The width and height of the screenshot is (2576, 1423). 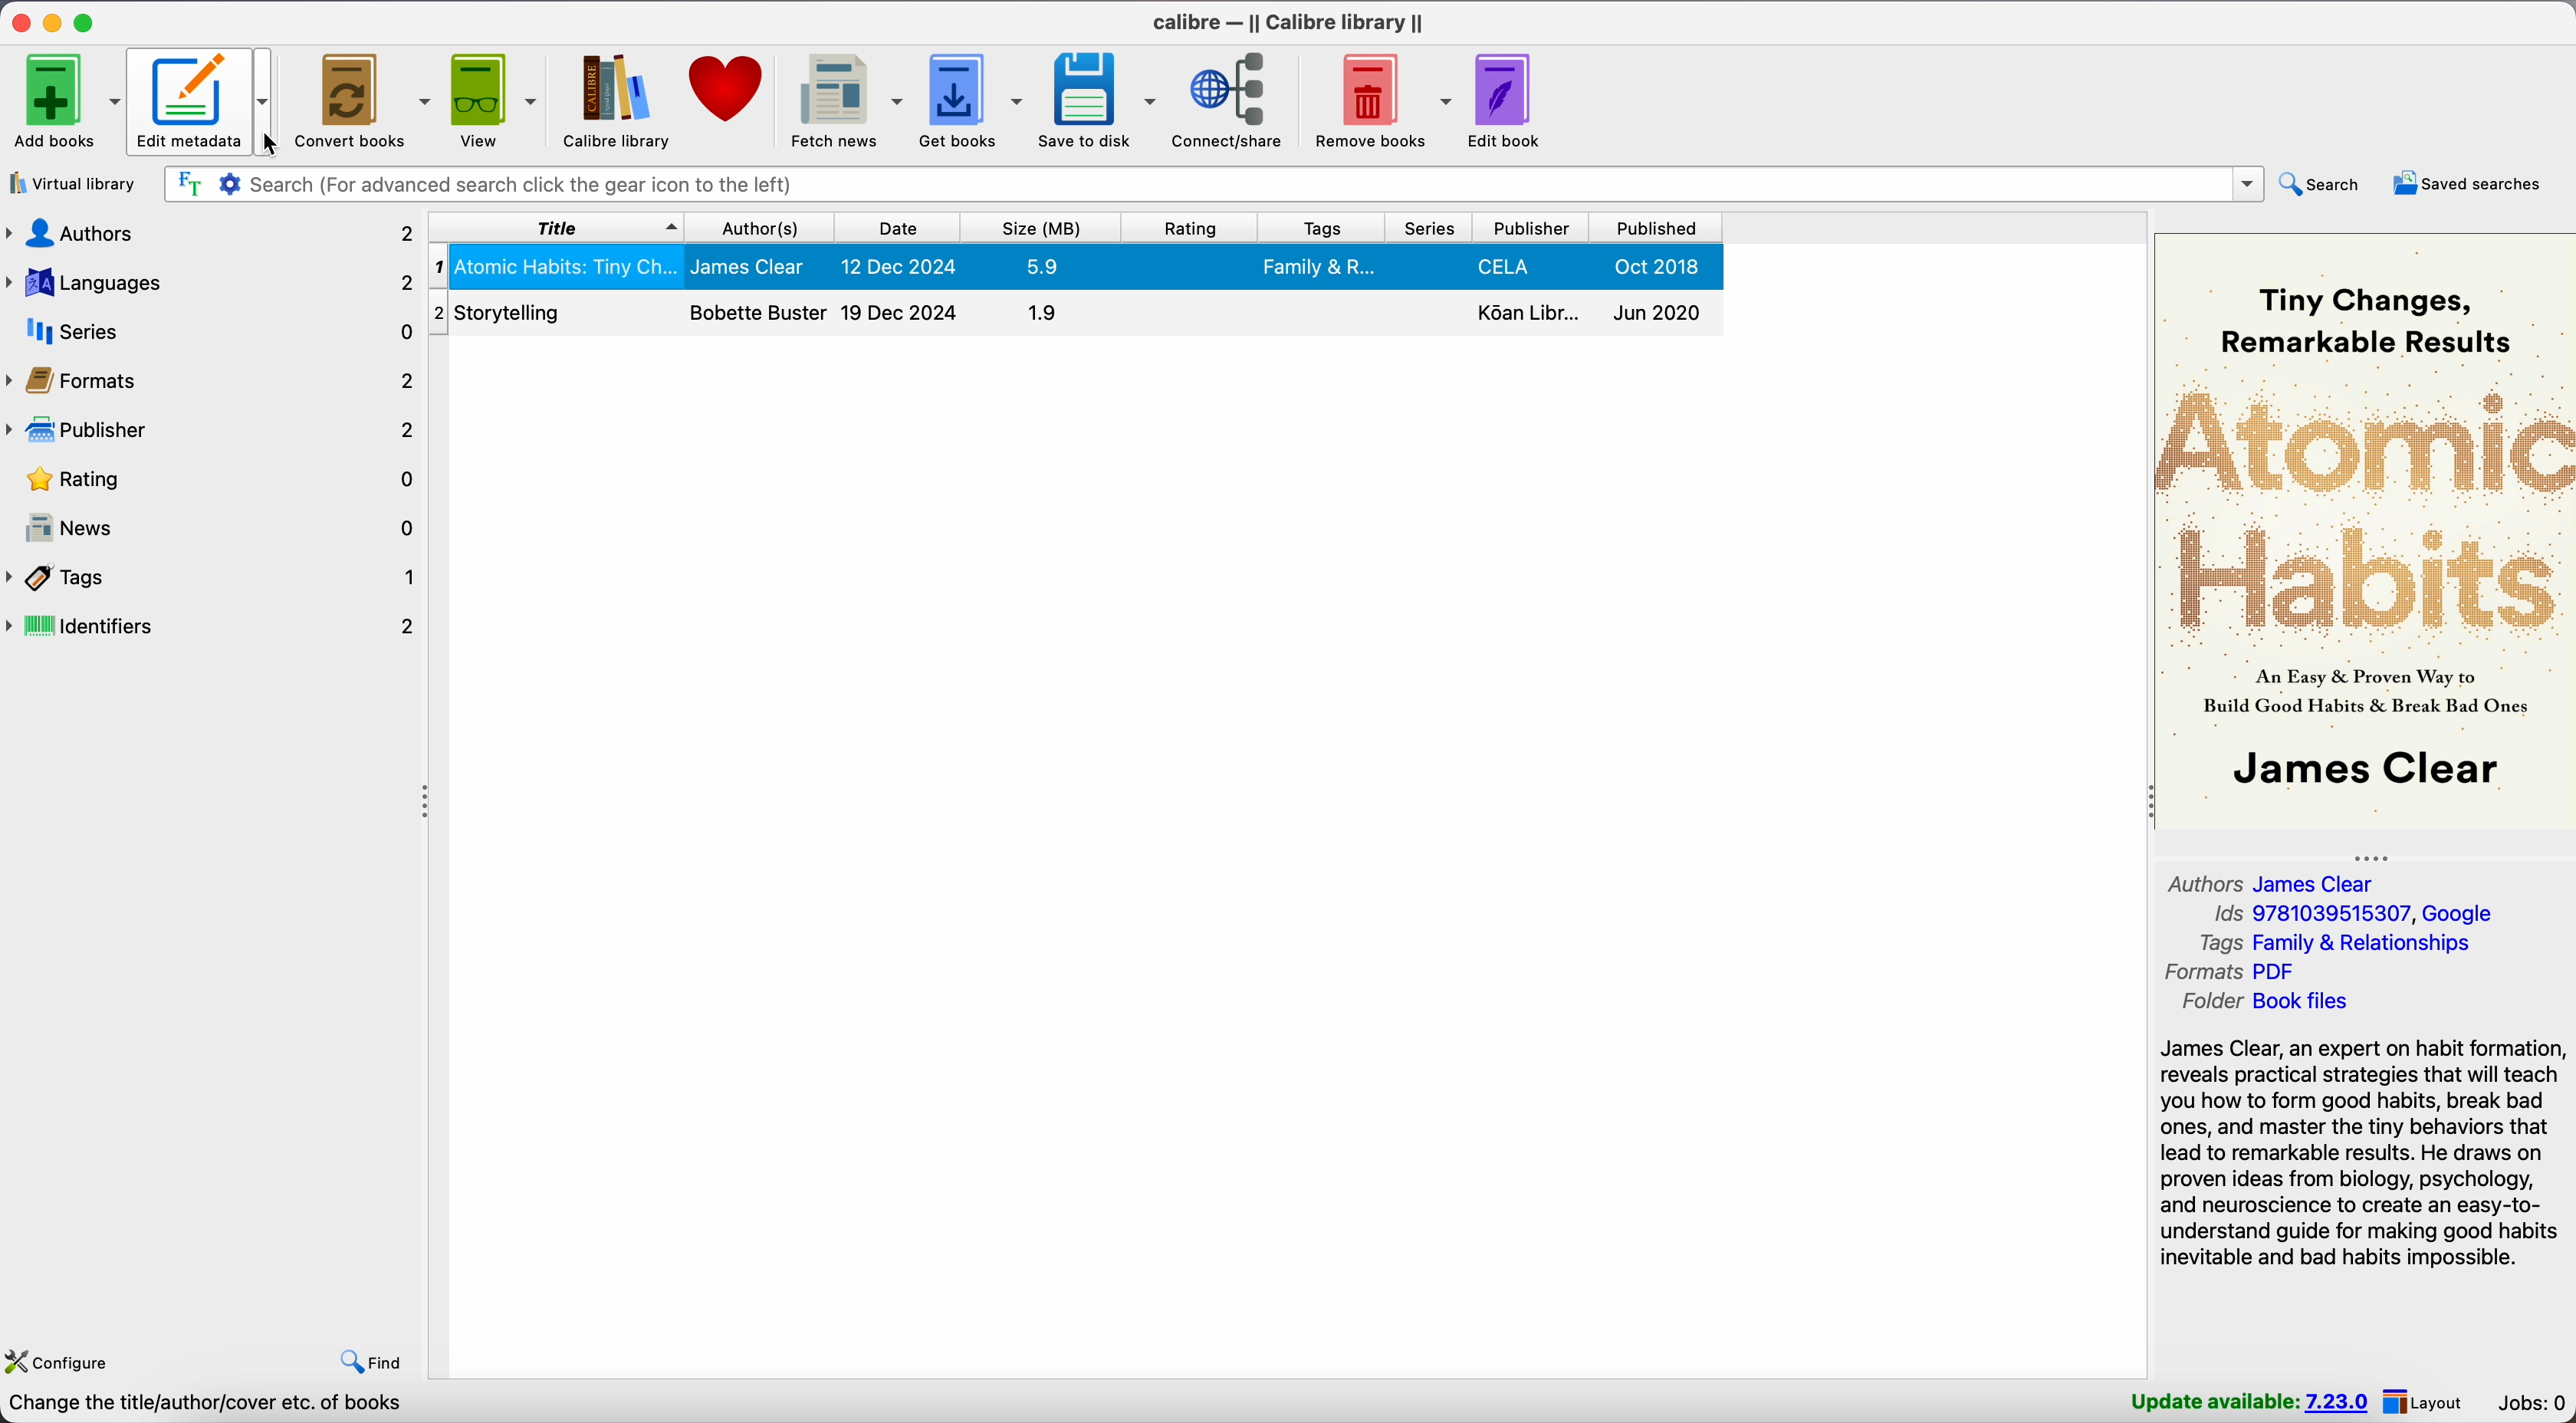 What do you see at coordinates (2424, 1402) in the screenshot?
I see `layout` at bounding box center [2424, 1402].